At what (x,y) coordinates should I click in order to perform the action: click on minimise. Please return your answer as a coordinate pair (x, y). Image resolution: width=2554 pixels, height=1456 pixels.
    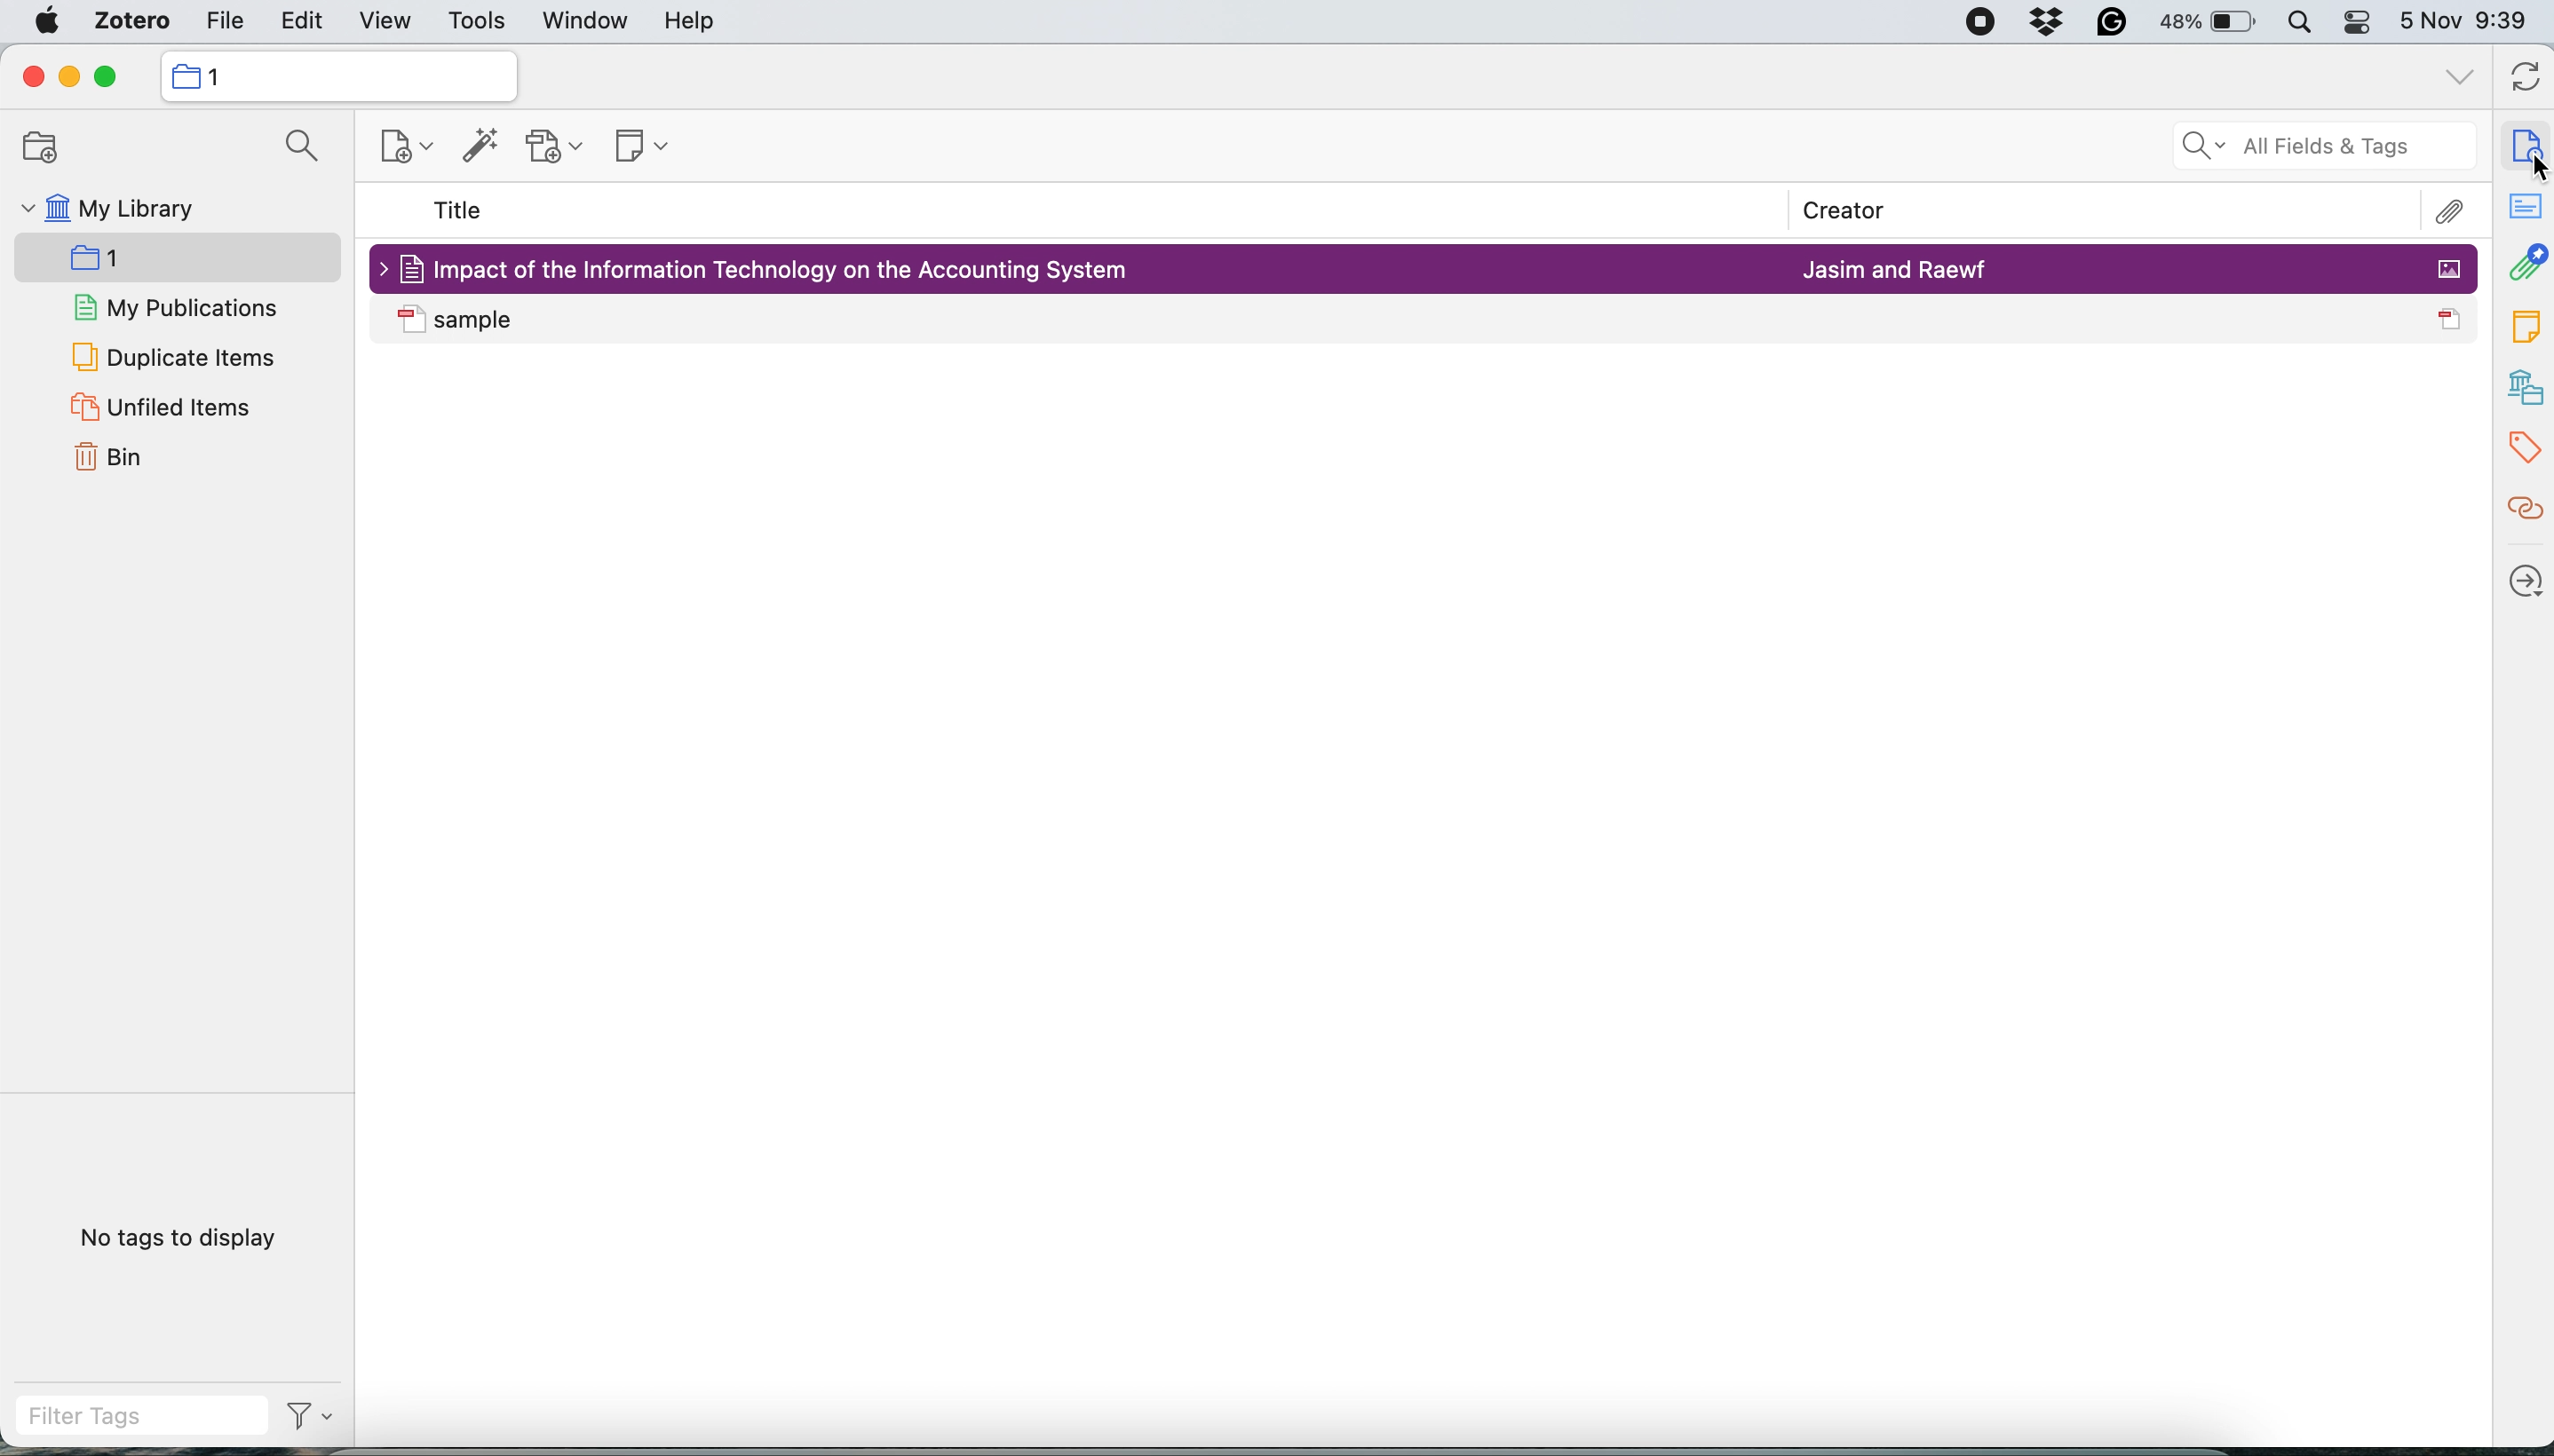
    Looking at the image, I should click on (66, 78).